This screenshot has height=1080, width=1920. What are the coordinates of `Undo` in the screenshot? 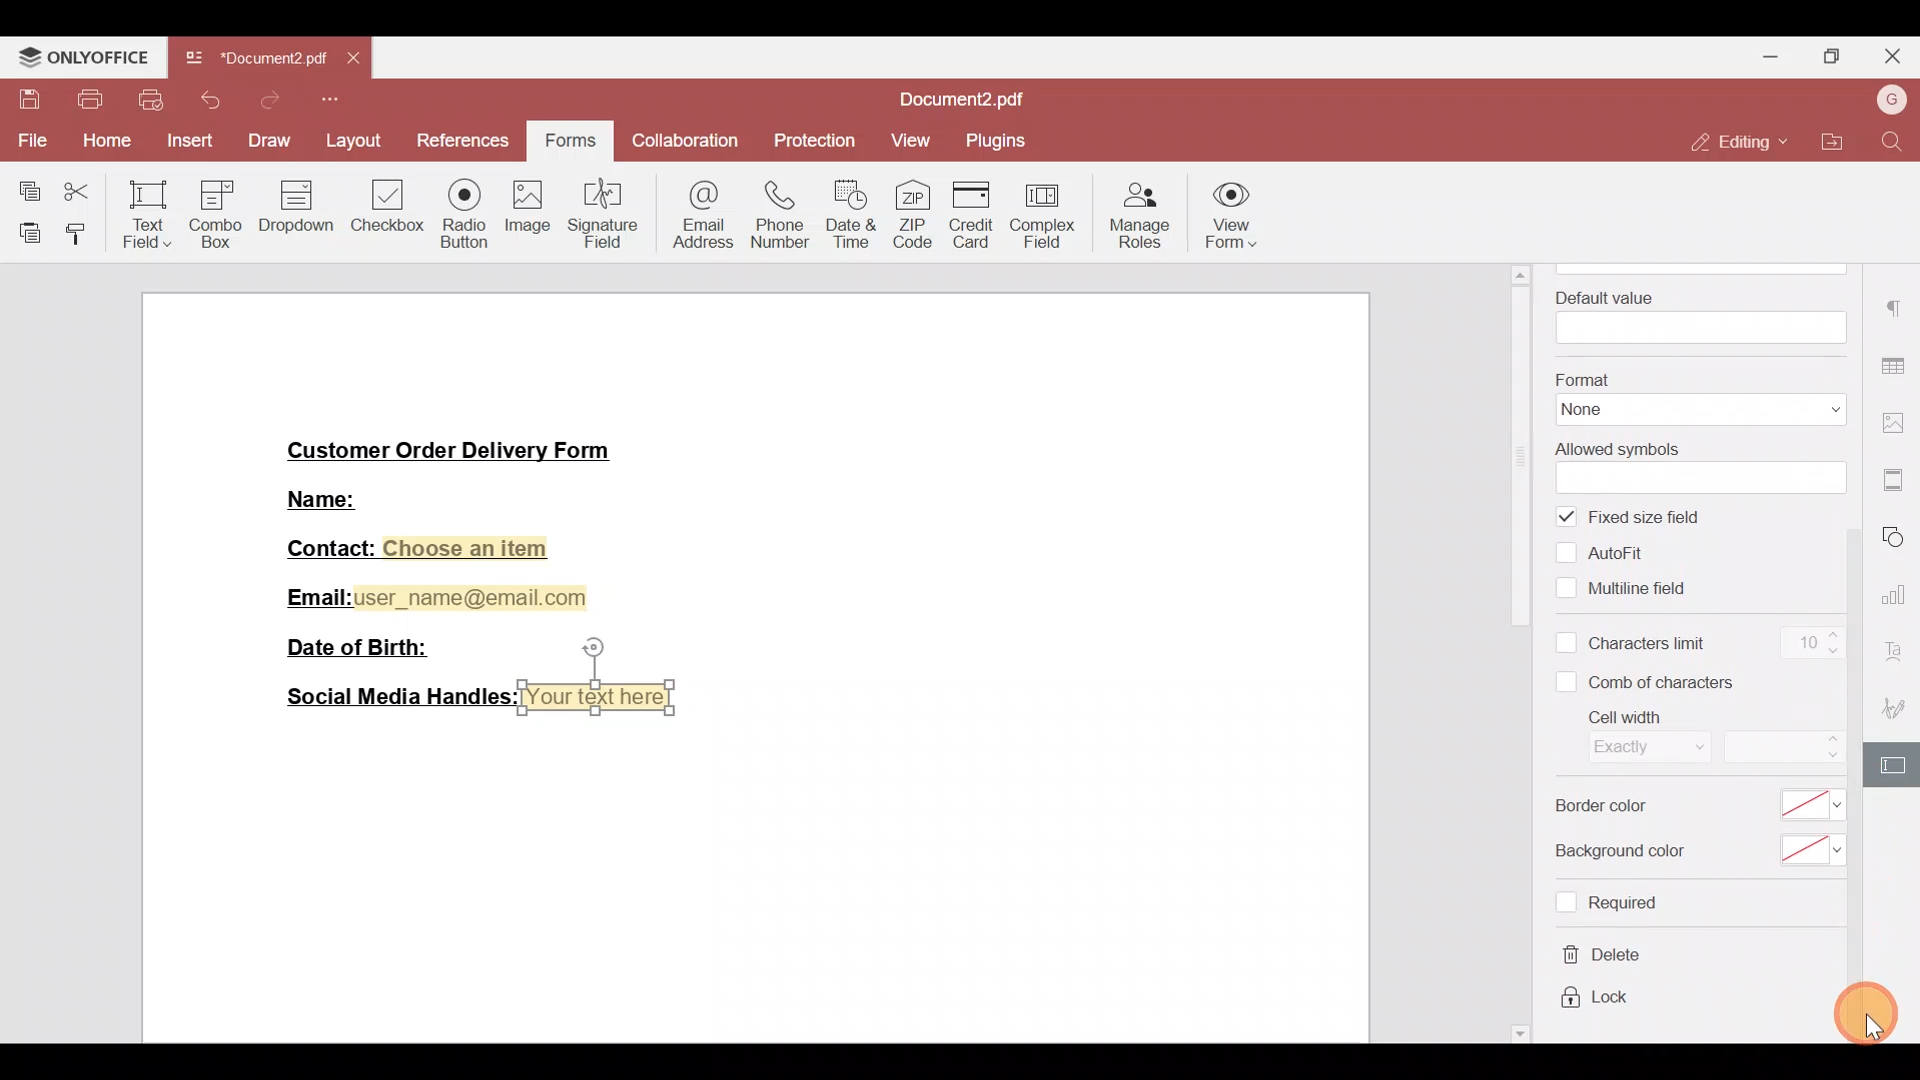 It's located at (214, 100).